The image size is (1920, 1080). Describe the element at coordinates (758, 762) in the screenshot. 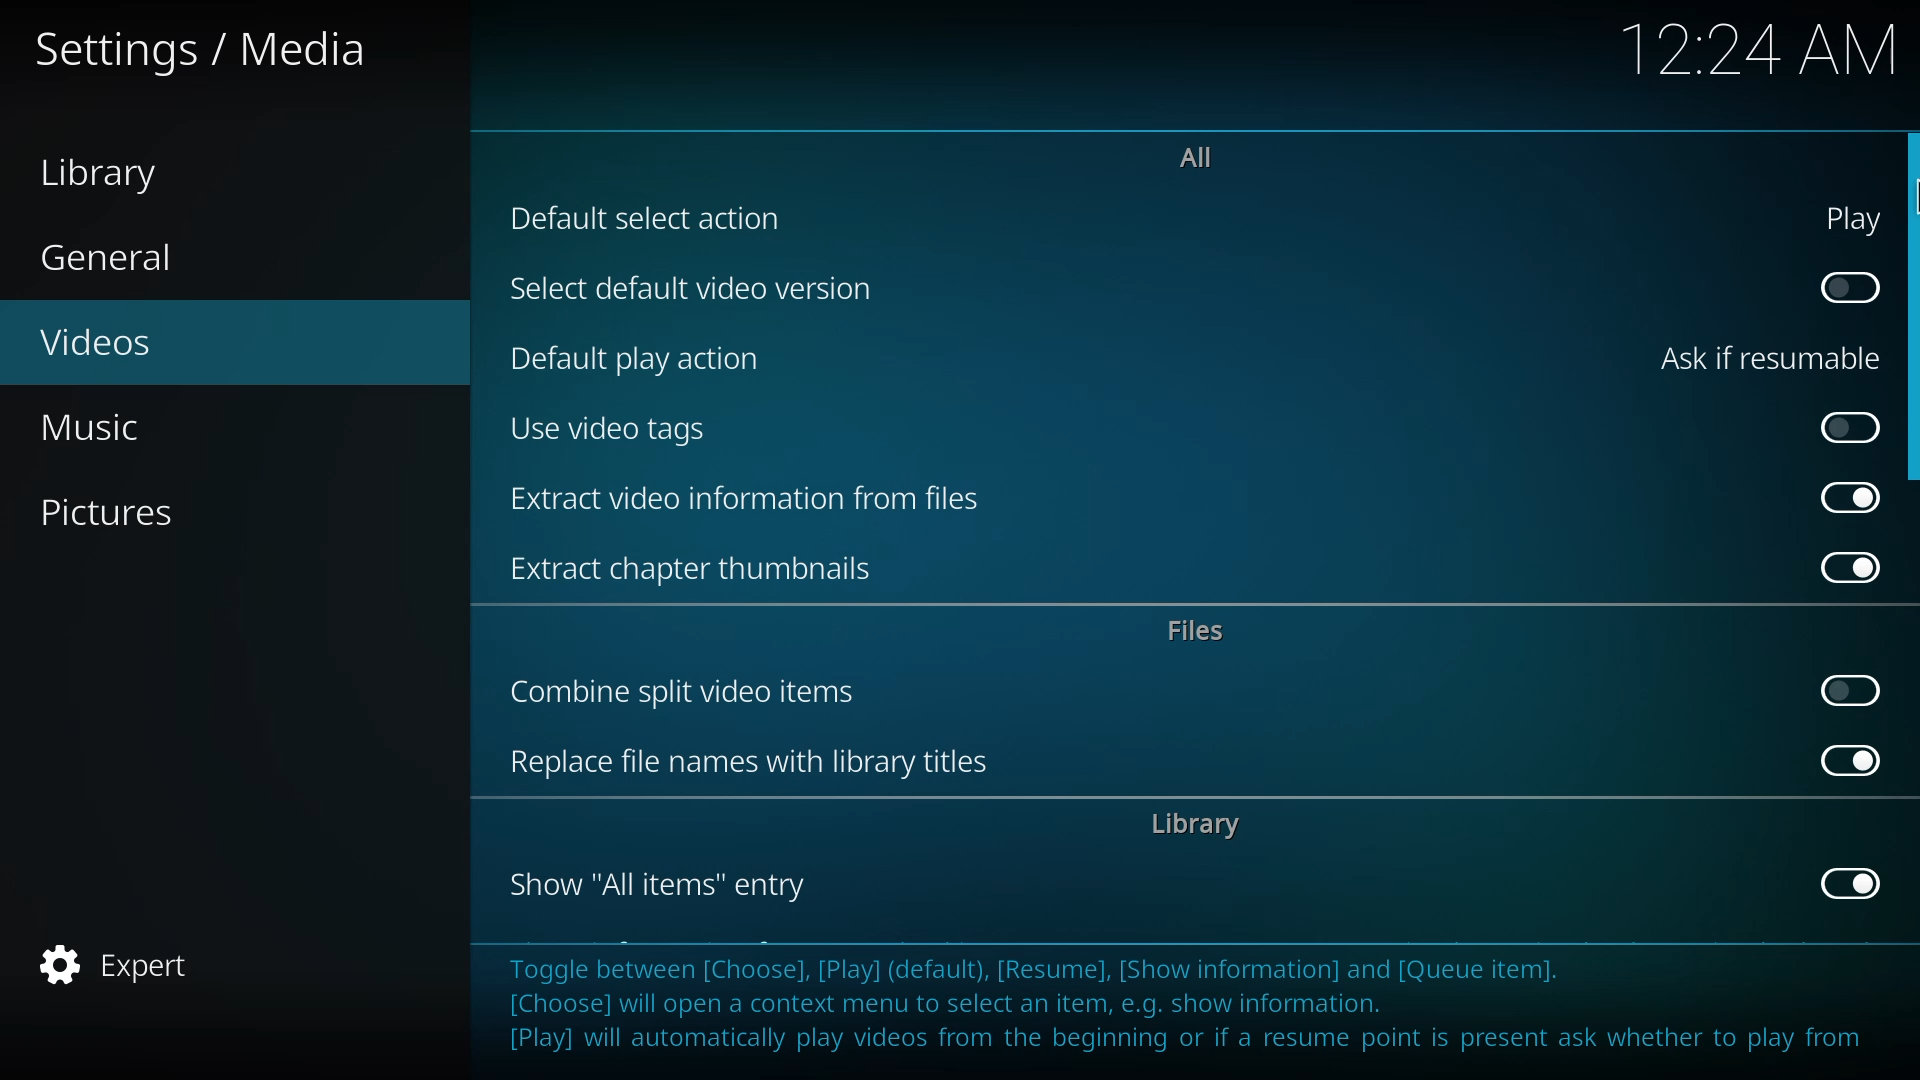

I see `replace file names` at that location.